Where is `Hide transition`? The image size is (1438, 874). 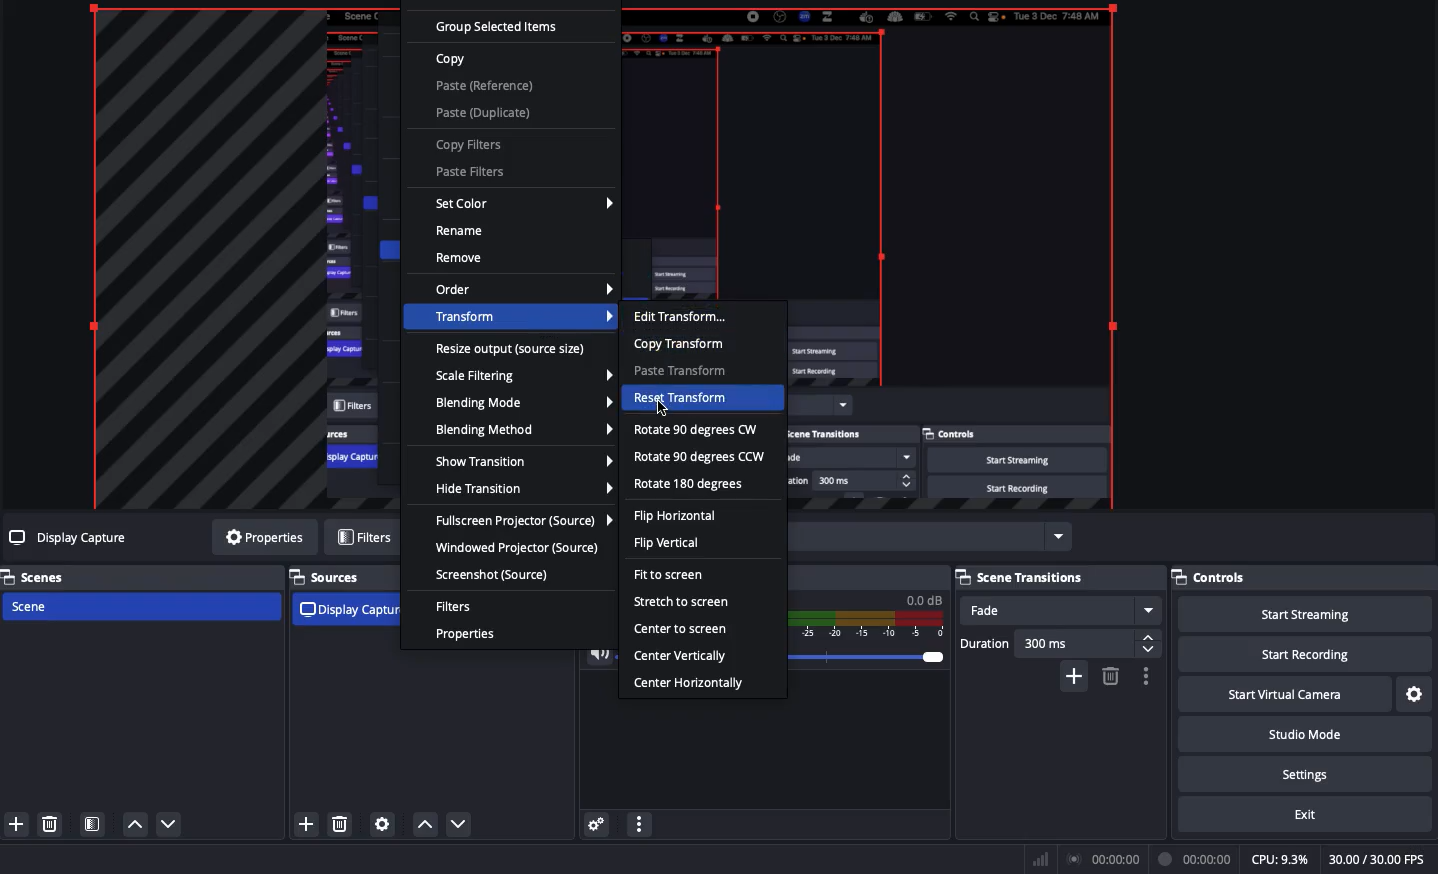 Hide transition is located at coordinates (524, 490).